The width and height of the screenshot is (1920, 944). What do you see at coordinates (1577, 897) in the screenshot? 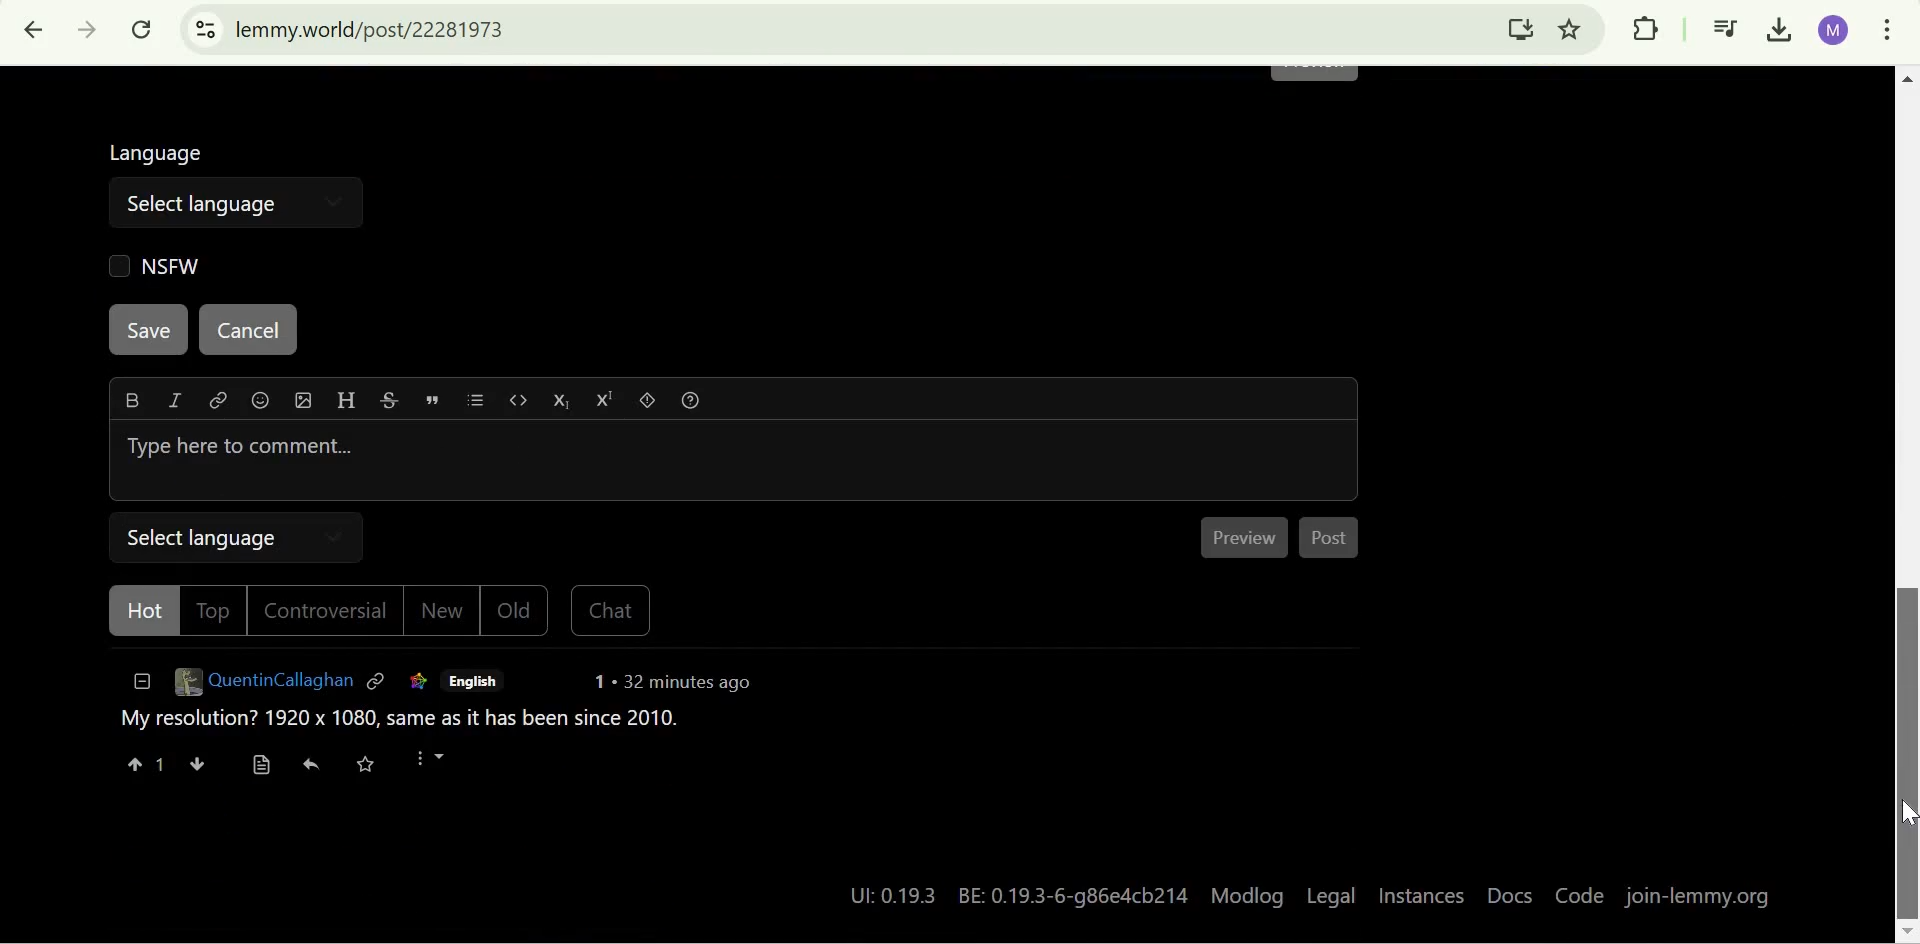
I see `Code` at bounding box center [1577, 897].